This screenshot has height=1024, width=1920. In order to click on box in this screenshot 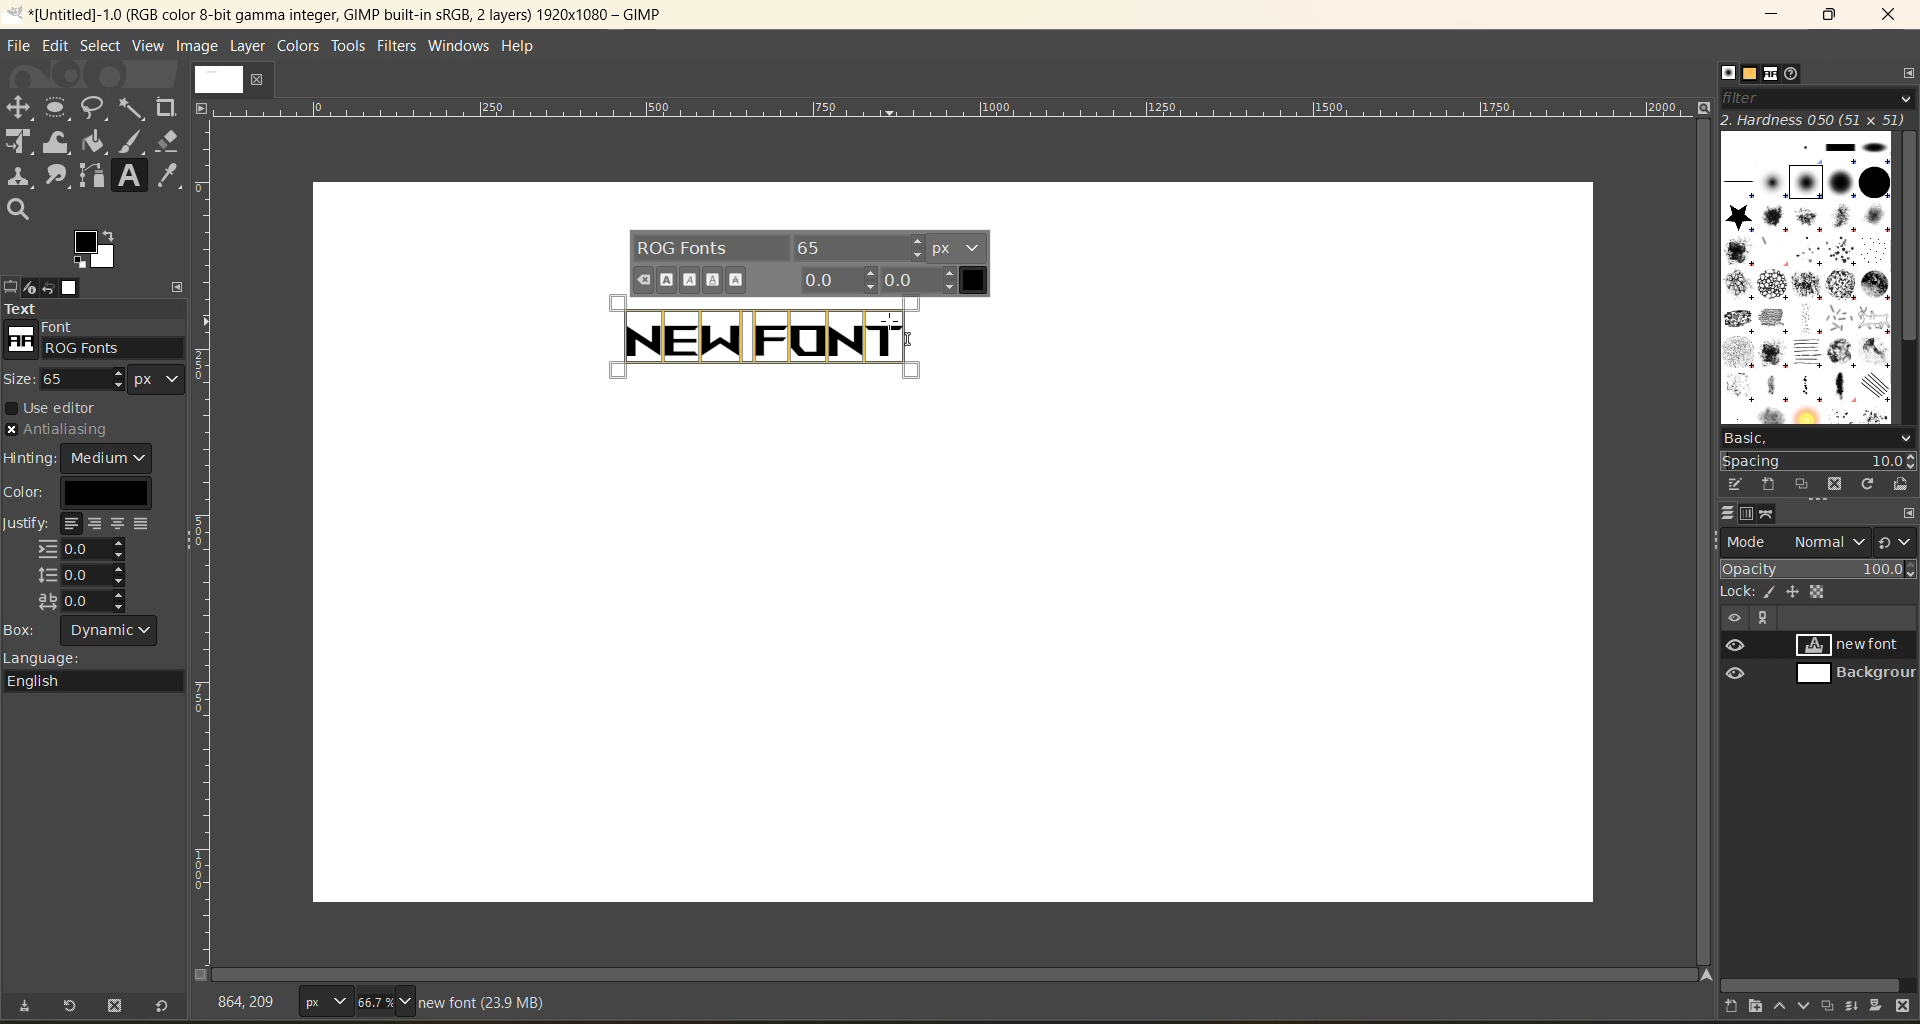, I will do `click(91, 632)`.